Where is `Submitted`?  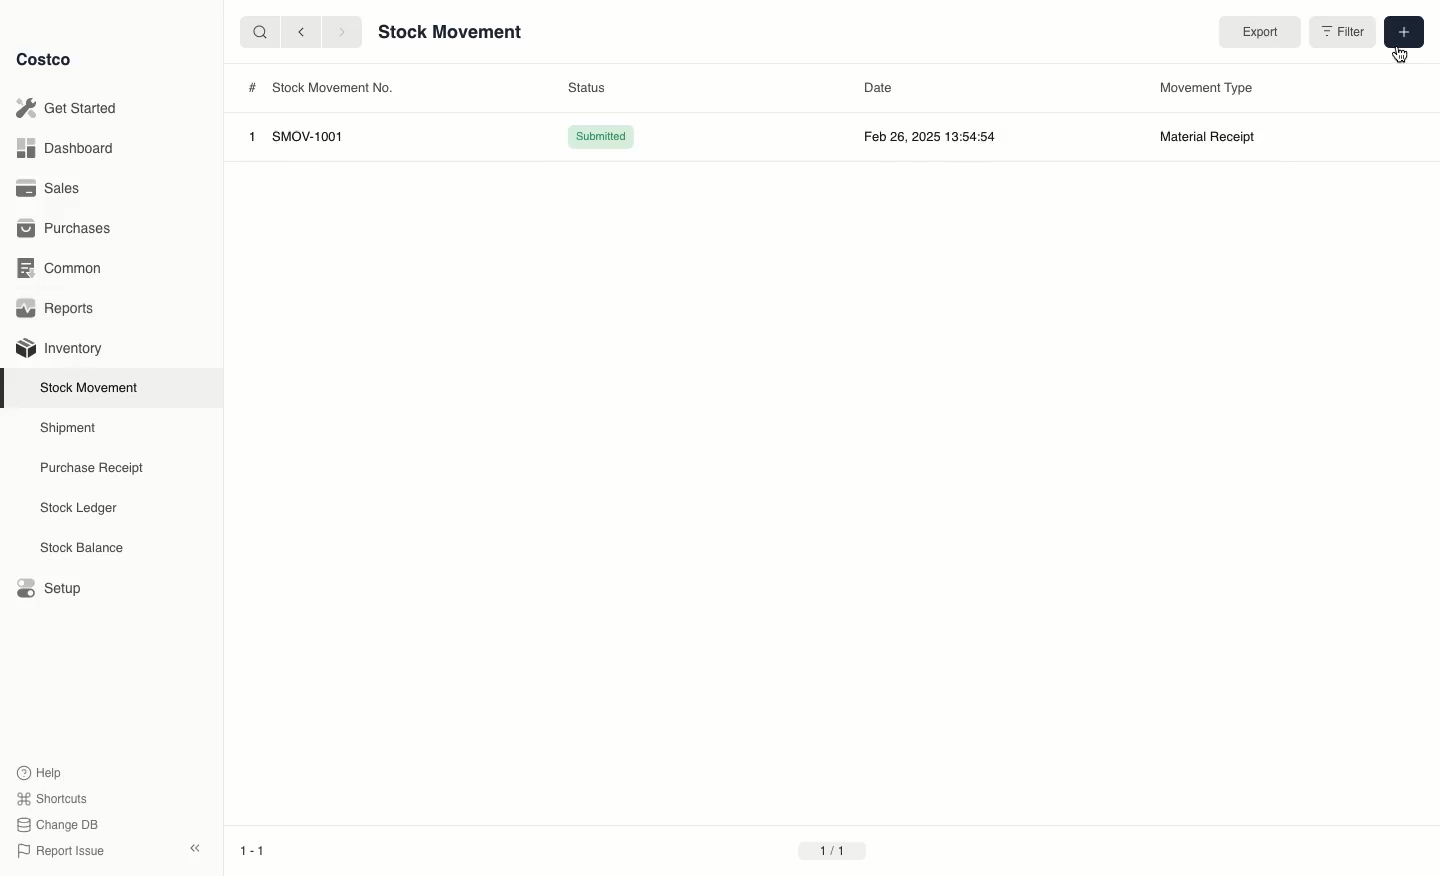 Submitted is located at coordinates (601, 137).